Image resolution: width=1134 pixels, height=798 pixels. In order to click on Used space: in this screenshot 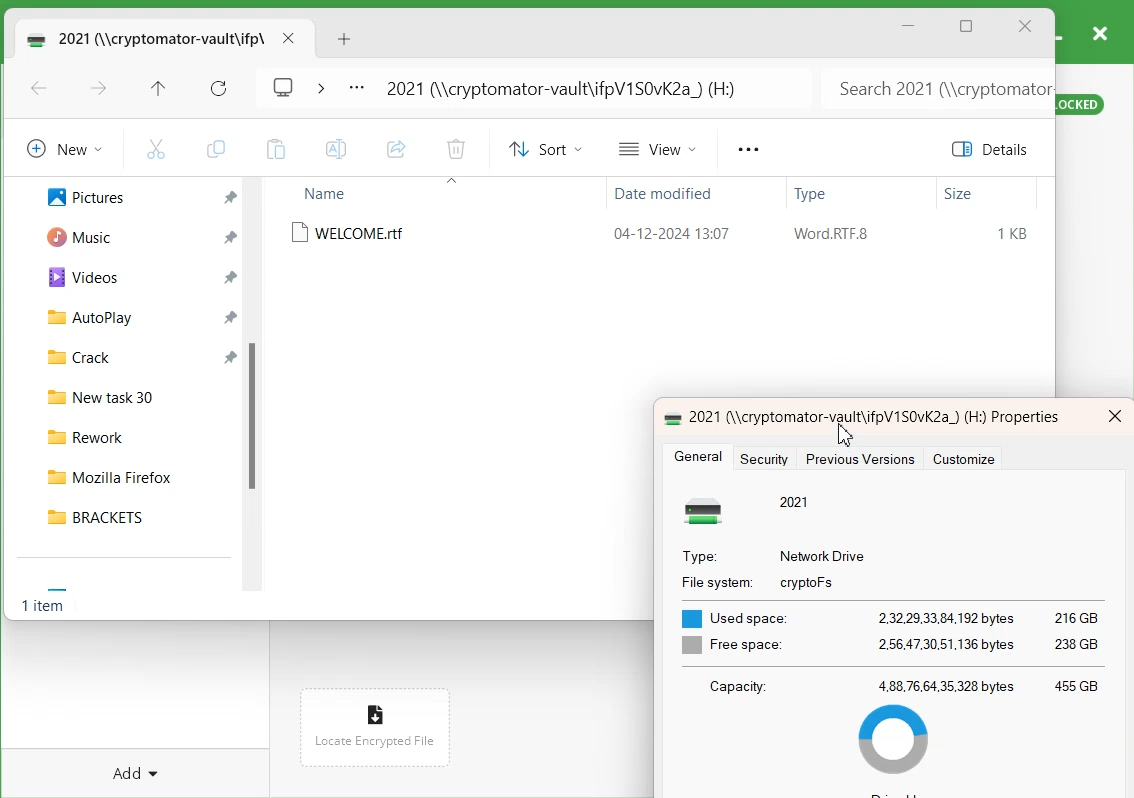, I will do `click(737, 617)`.